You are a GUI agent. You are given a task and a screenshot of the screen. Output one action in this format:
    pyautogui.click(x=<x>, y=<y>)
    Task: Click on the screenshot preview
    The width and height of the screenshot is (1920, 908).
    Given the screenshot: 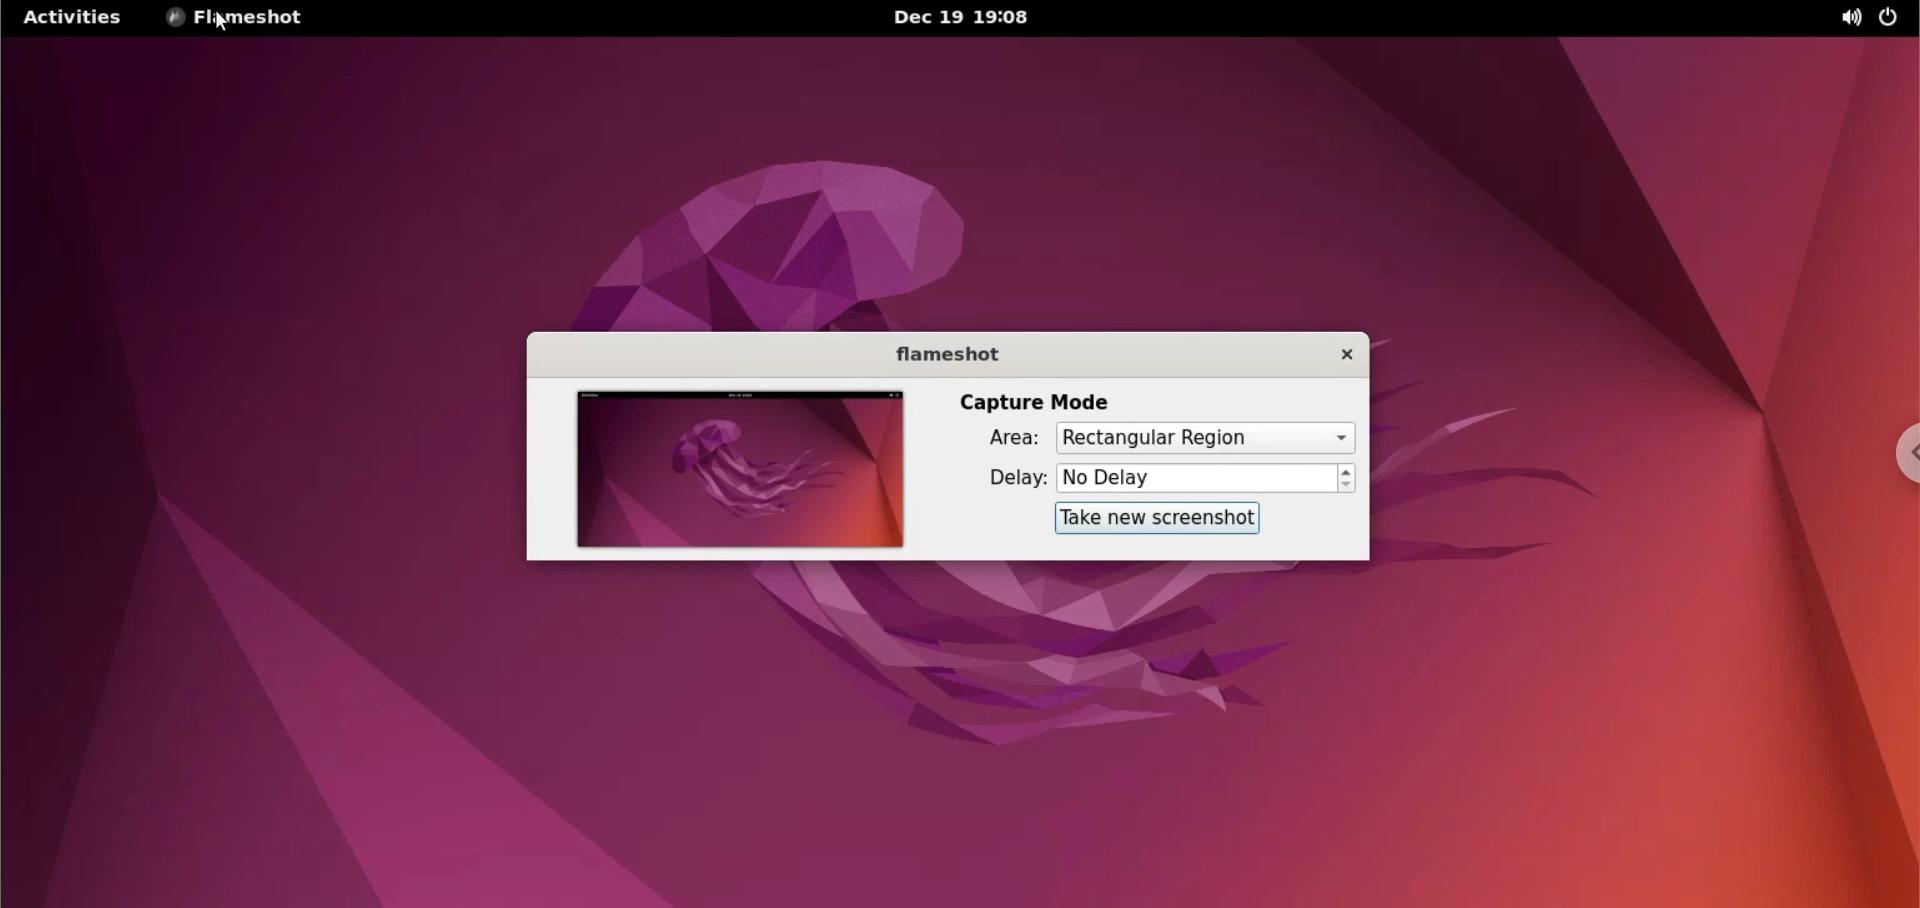 What is the action you would take?
    pyautogui.click(x=741, y=470)
    